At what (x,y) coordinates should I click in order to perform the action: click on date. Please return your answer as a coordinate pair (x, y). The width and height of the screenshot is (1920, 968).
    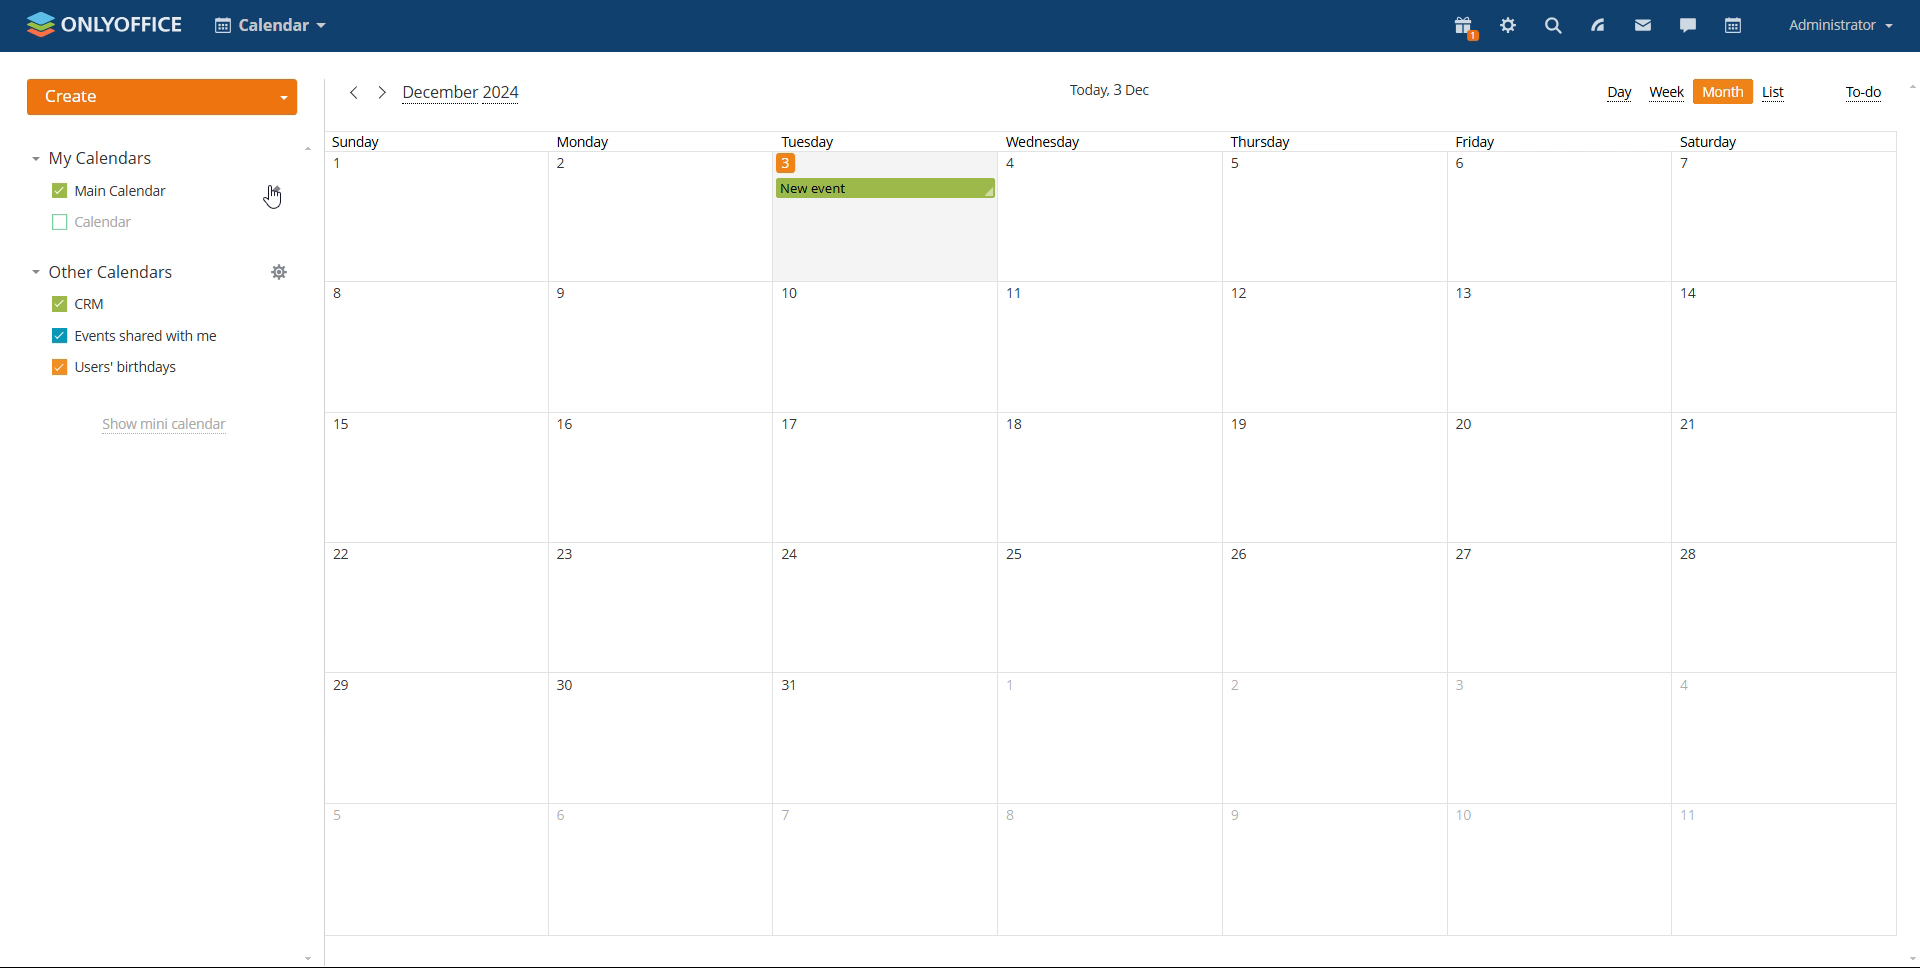
    Looking at the image, I should click on (1784, 871).